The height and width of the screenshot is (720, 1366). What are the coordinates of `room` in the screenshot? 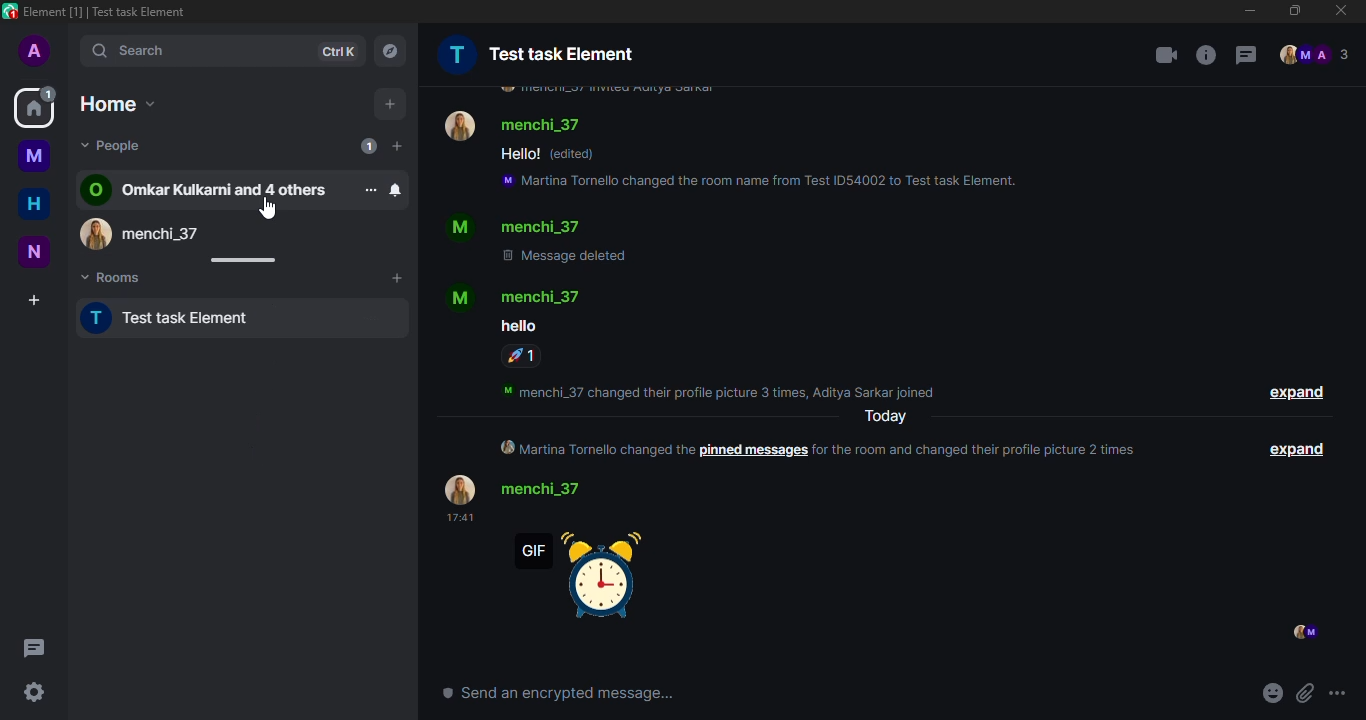 It's located at (32, 154).